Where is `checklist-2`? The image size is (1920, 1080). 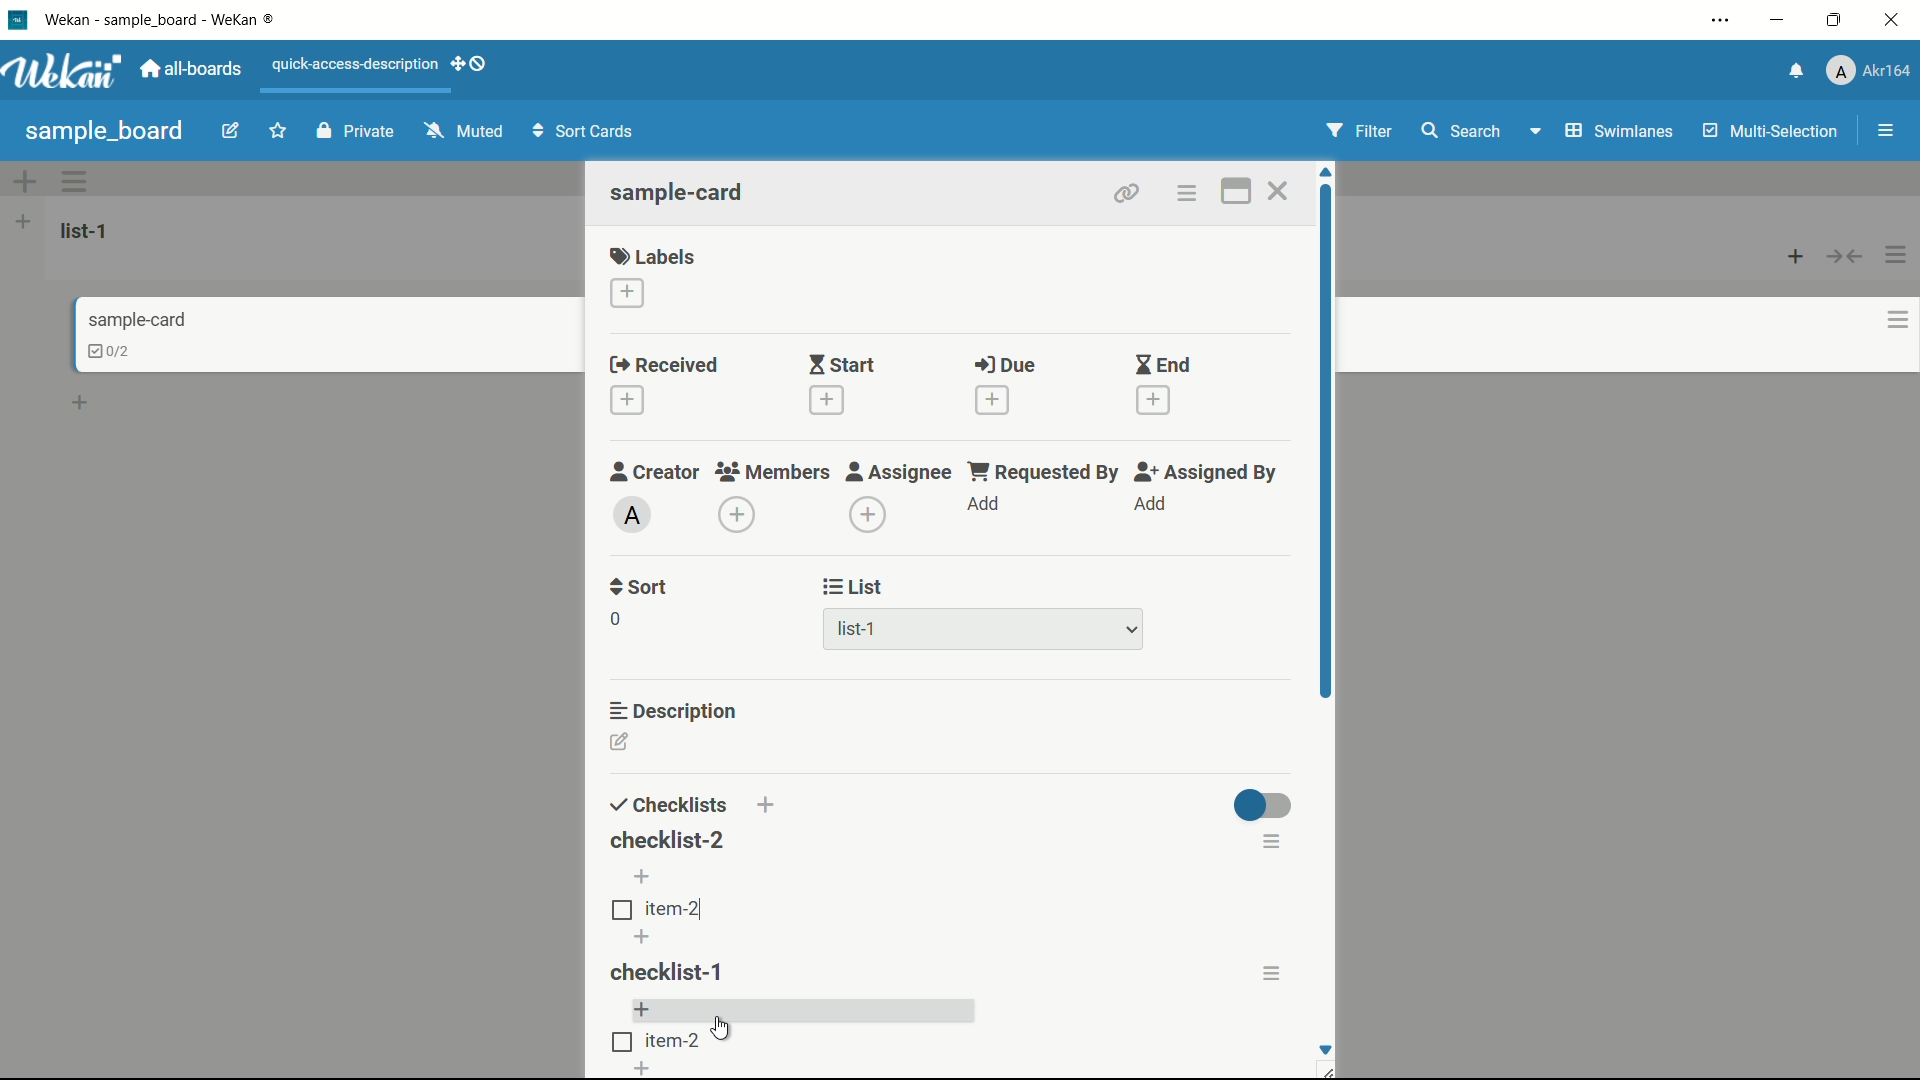 checklist-2 is located at coordinates (670, 839).